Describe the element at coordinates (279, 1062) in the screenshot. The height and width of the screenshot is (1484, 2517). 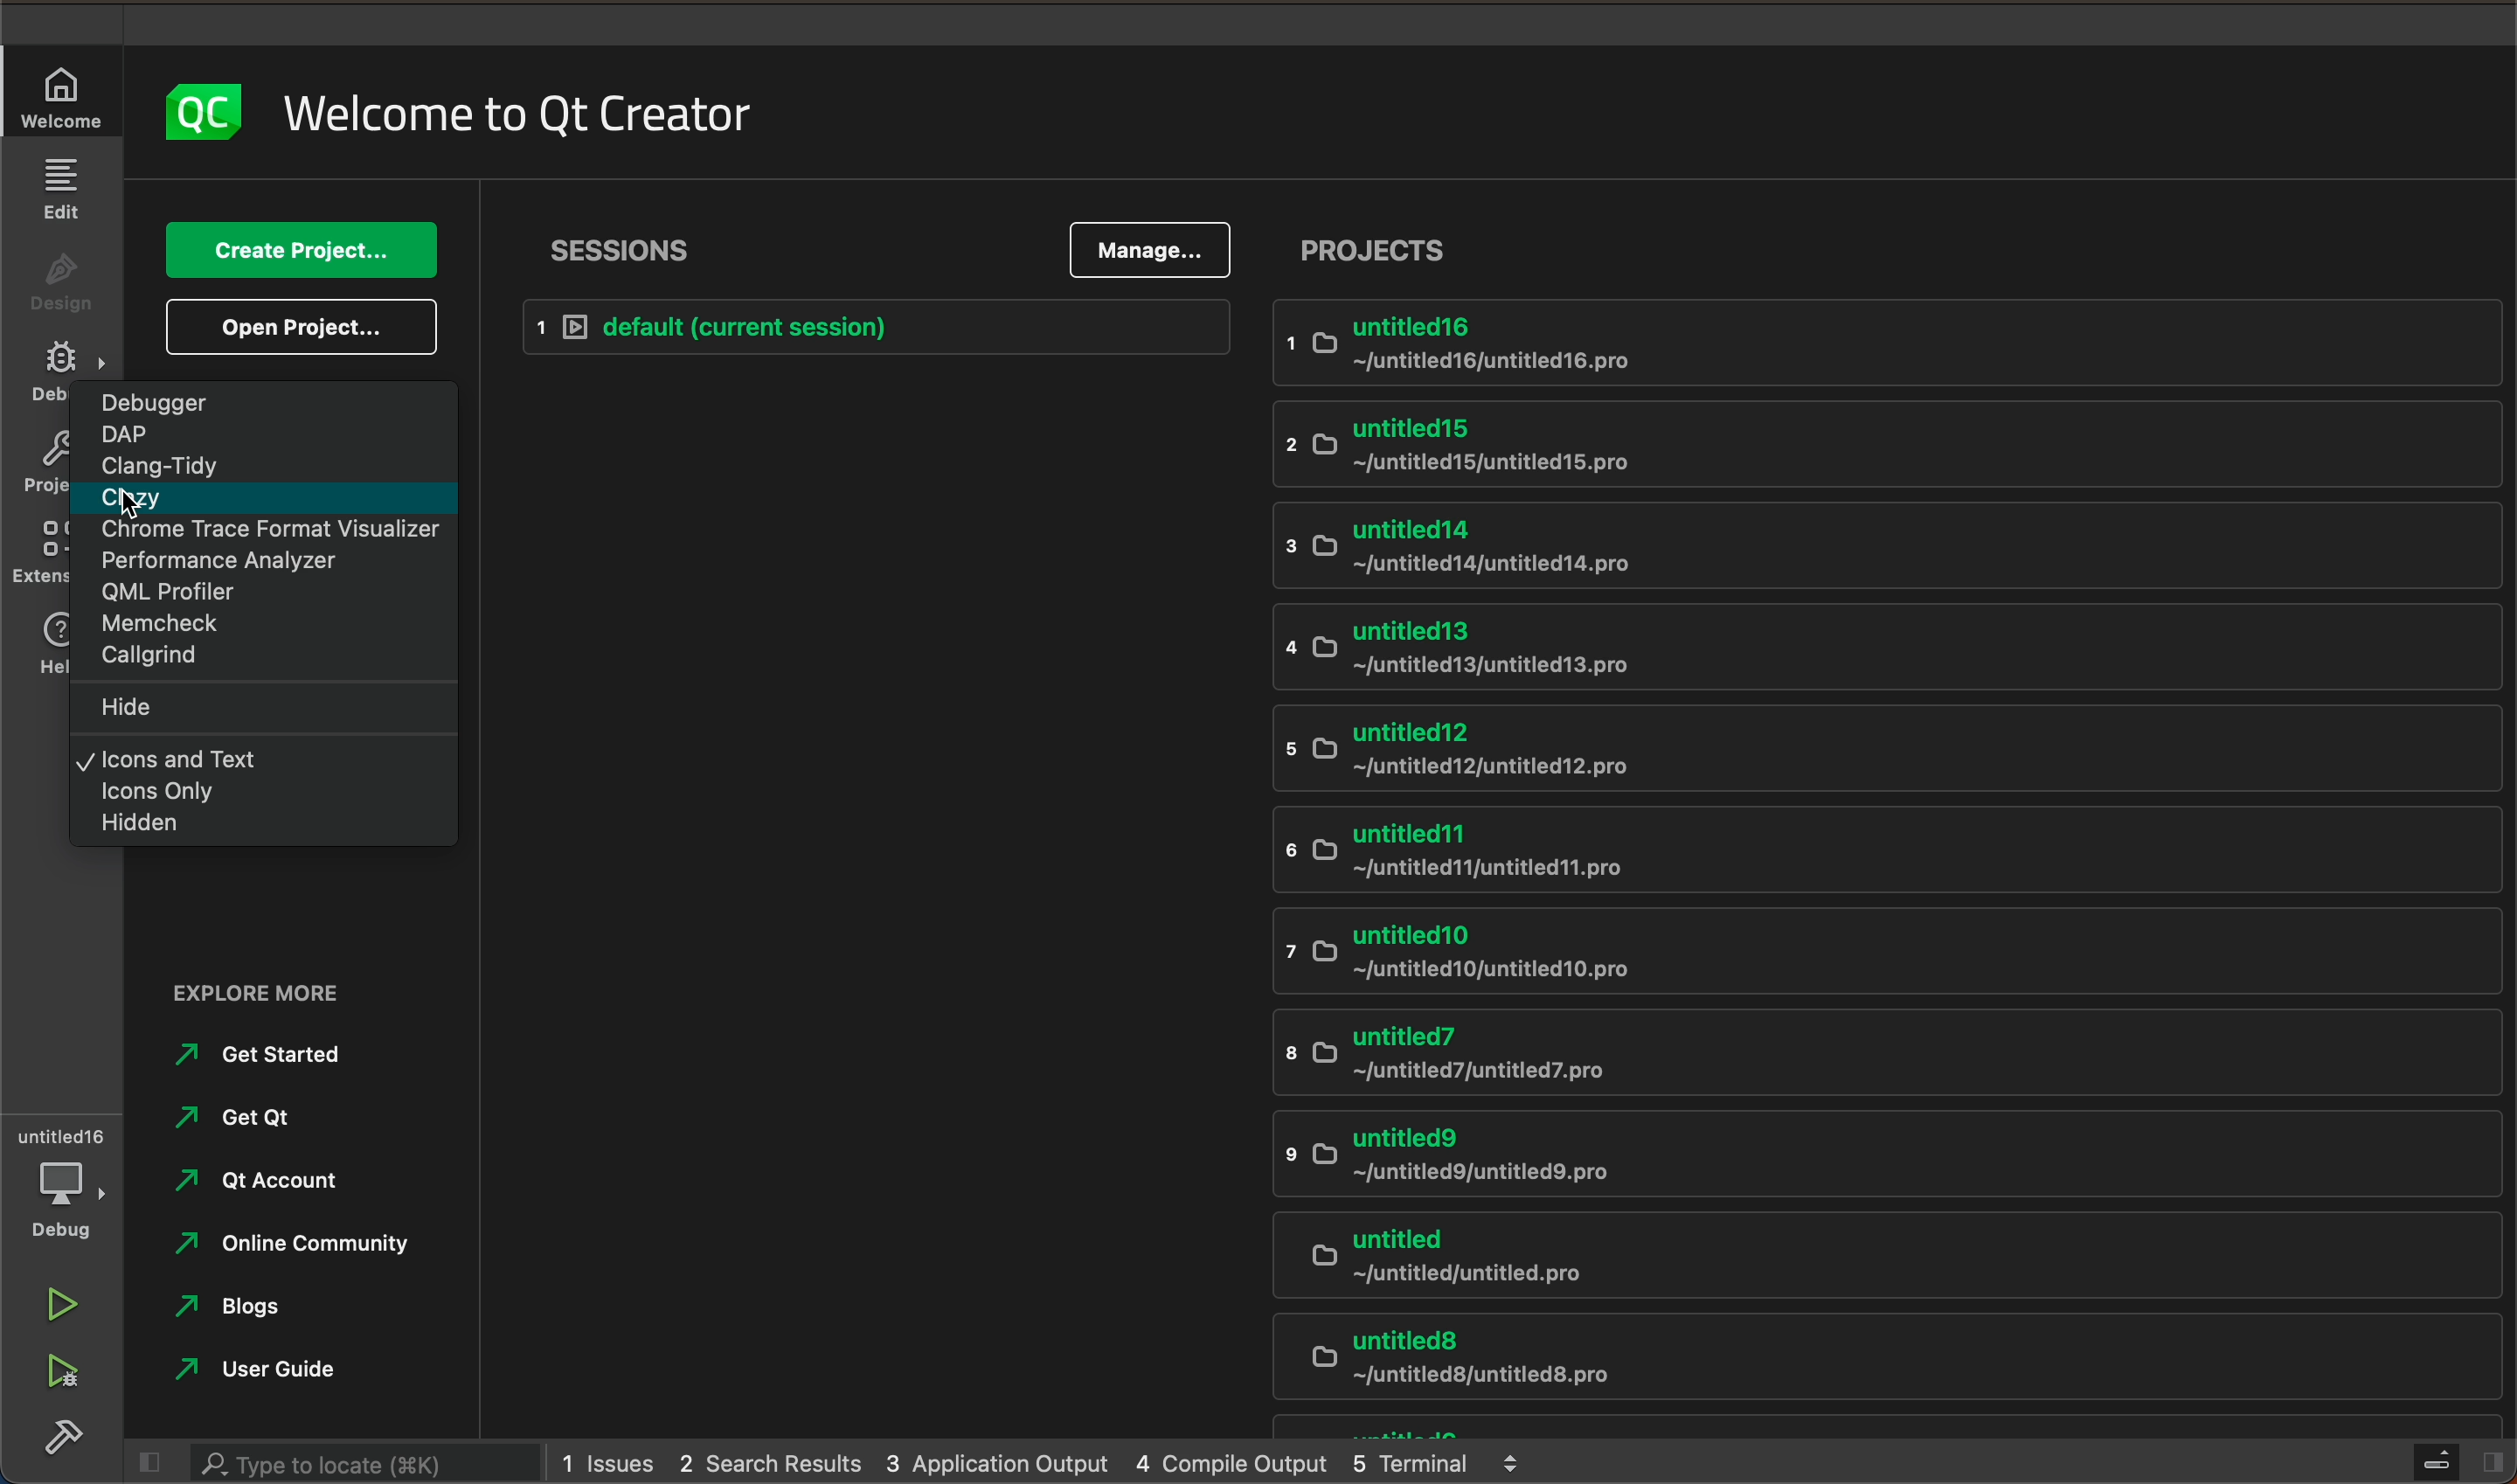
I see `get started` at that location.